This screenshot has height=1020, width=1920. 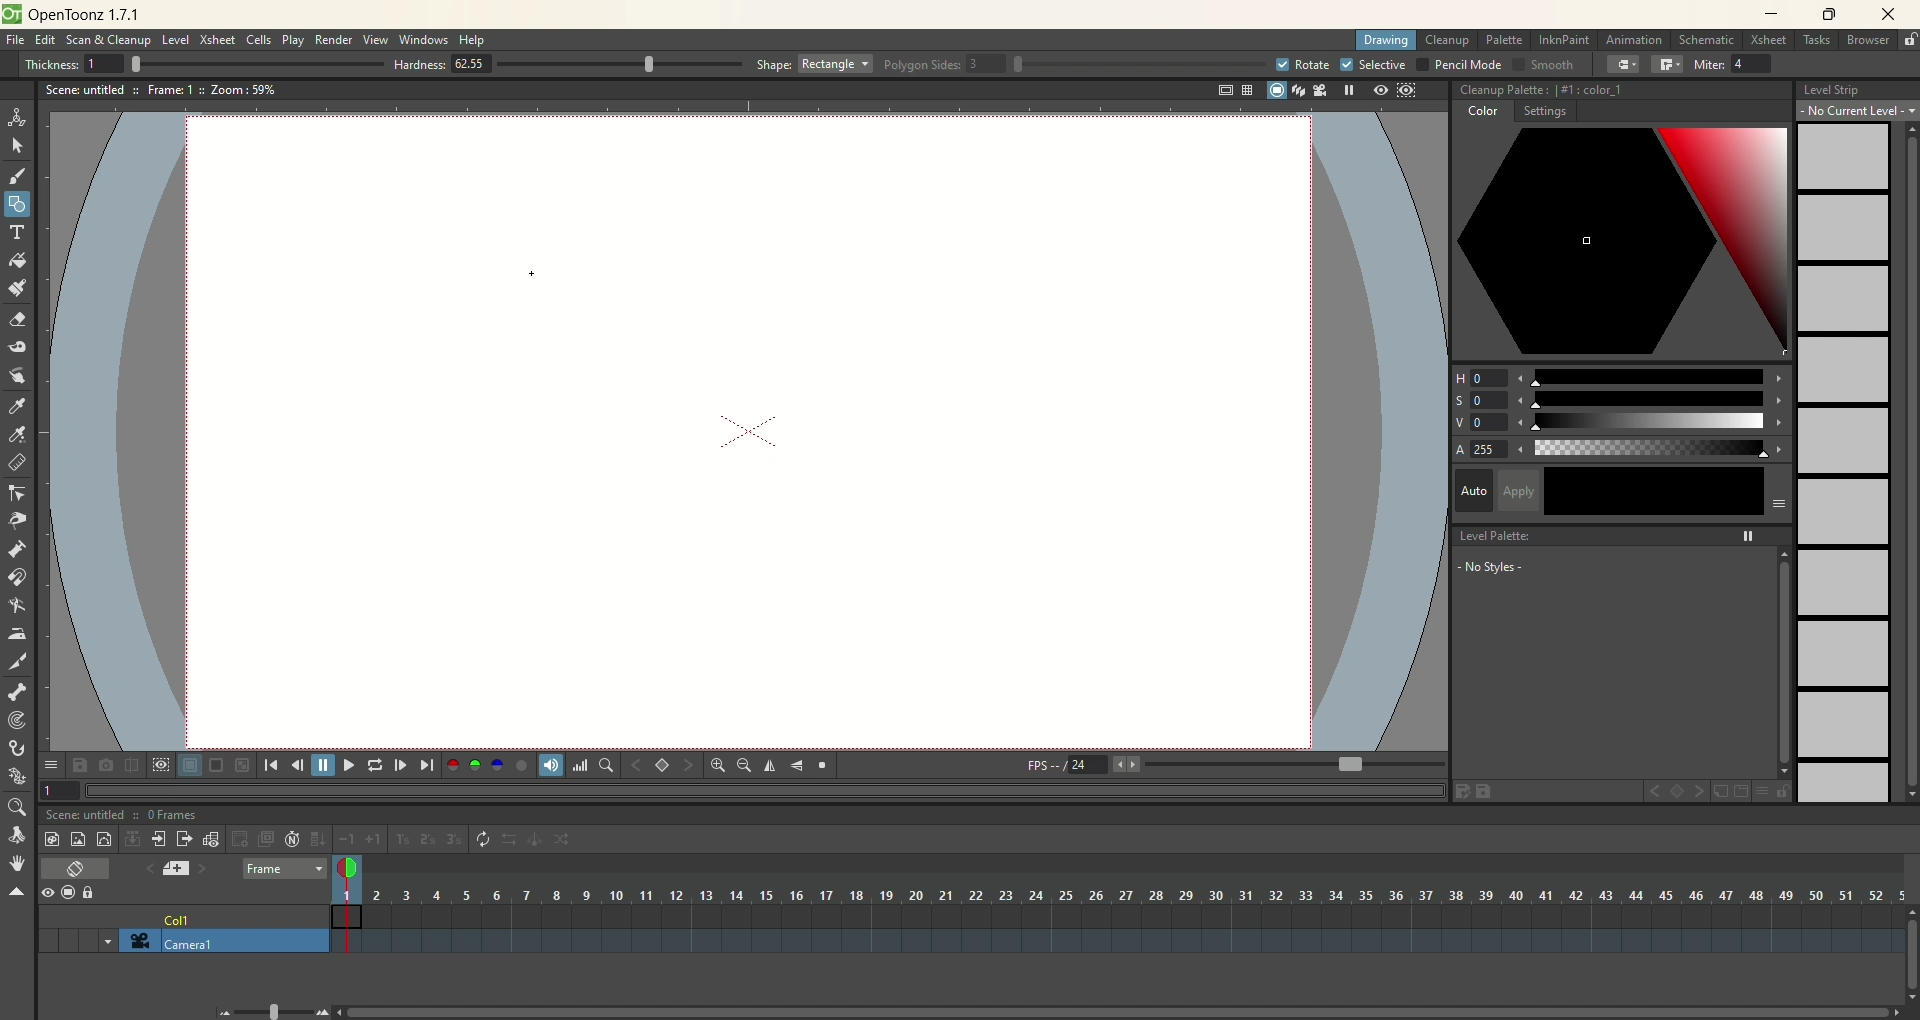 I want to click on create blank drawing, so click(x=242, y=839).